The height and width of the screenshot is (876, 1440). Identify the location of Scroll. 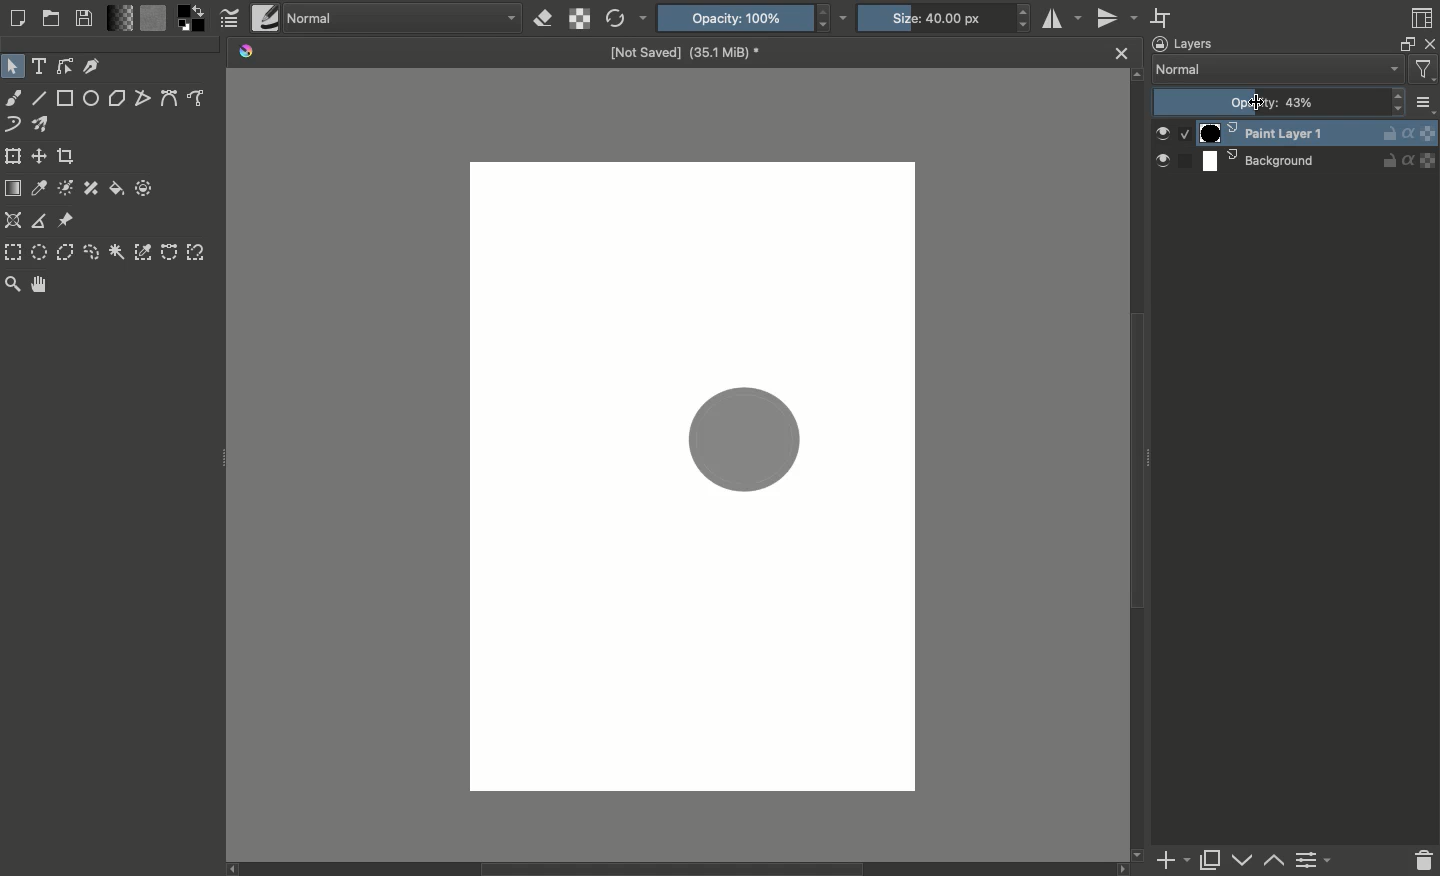
(683, 869).